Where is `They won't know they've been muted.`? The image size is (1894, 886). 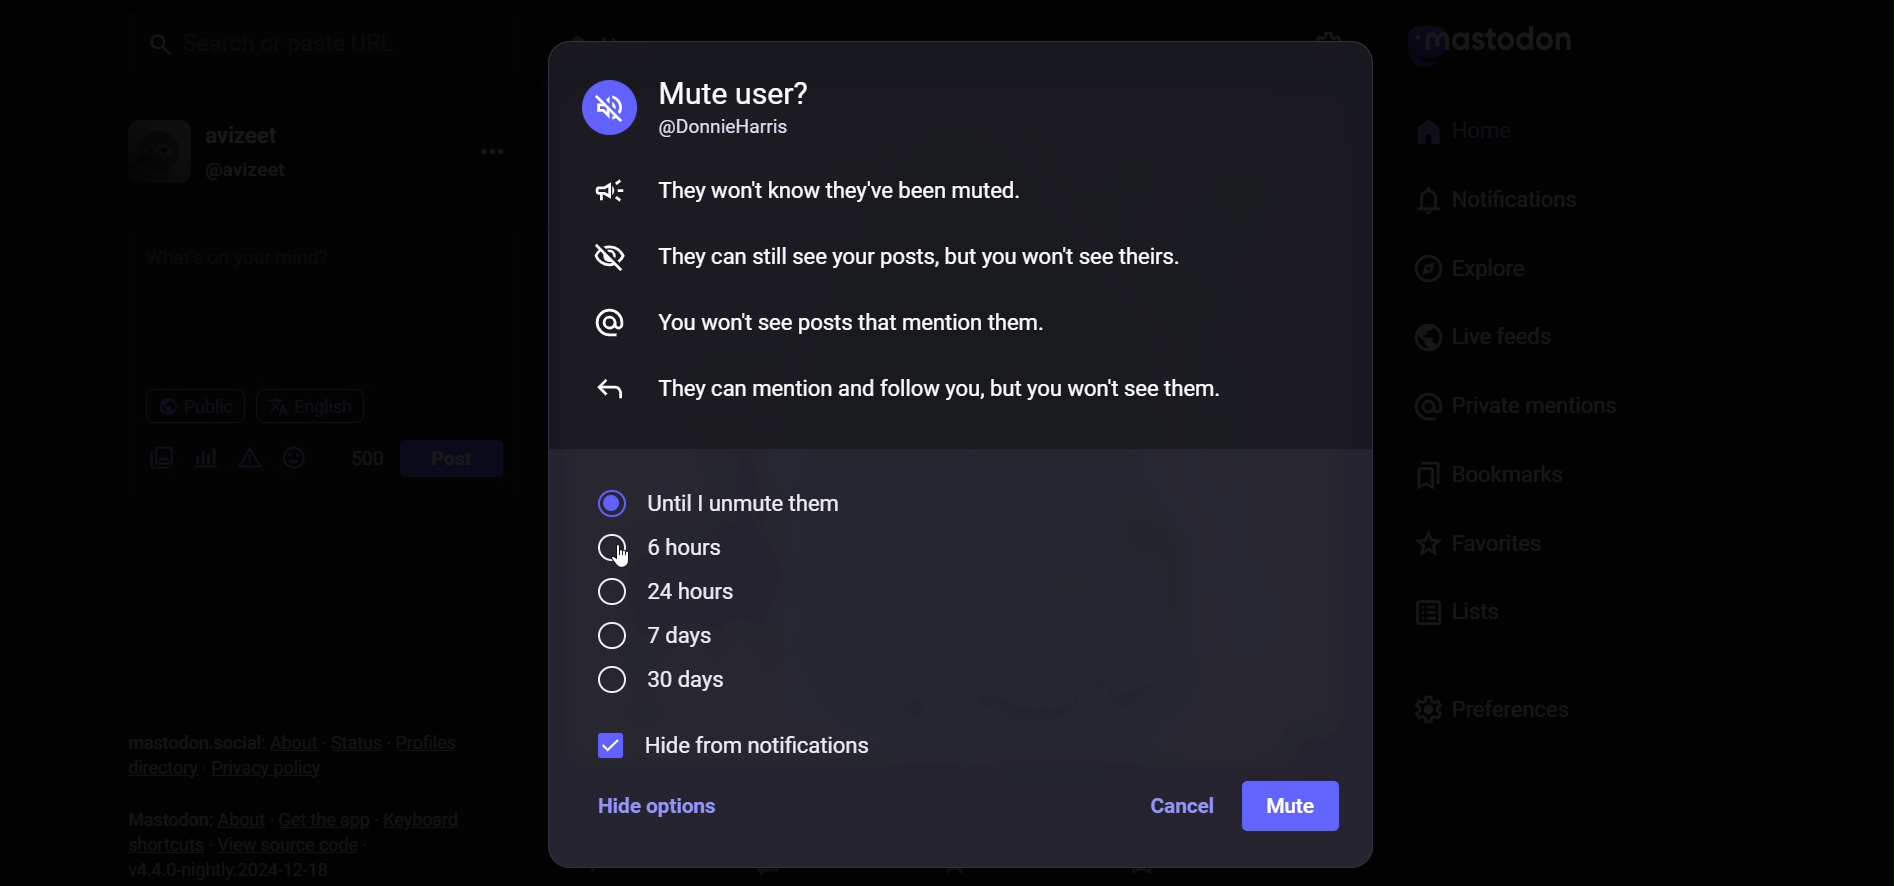
They won't know they've been muted. is located at coordinates (844, 188).